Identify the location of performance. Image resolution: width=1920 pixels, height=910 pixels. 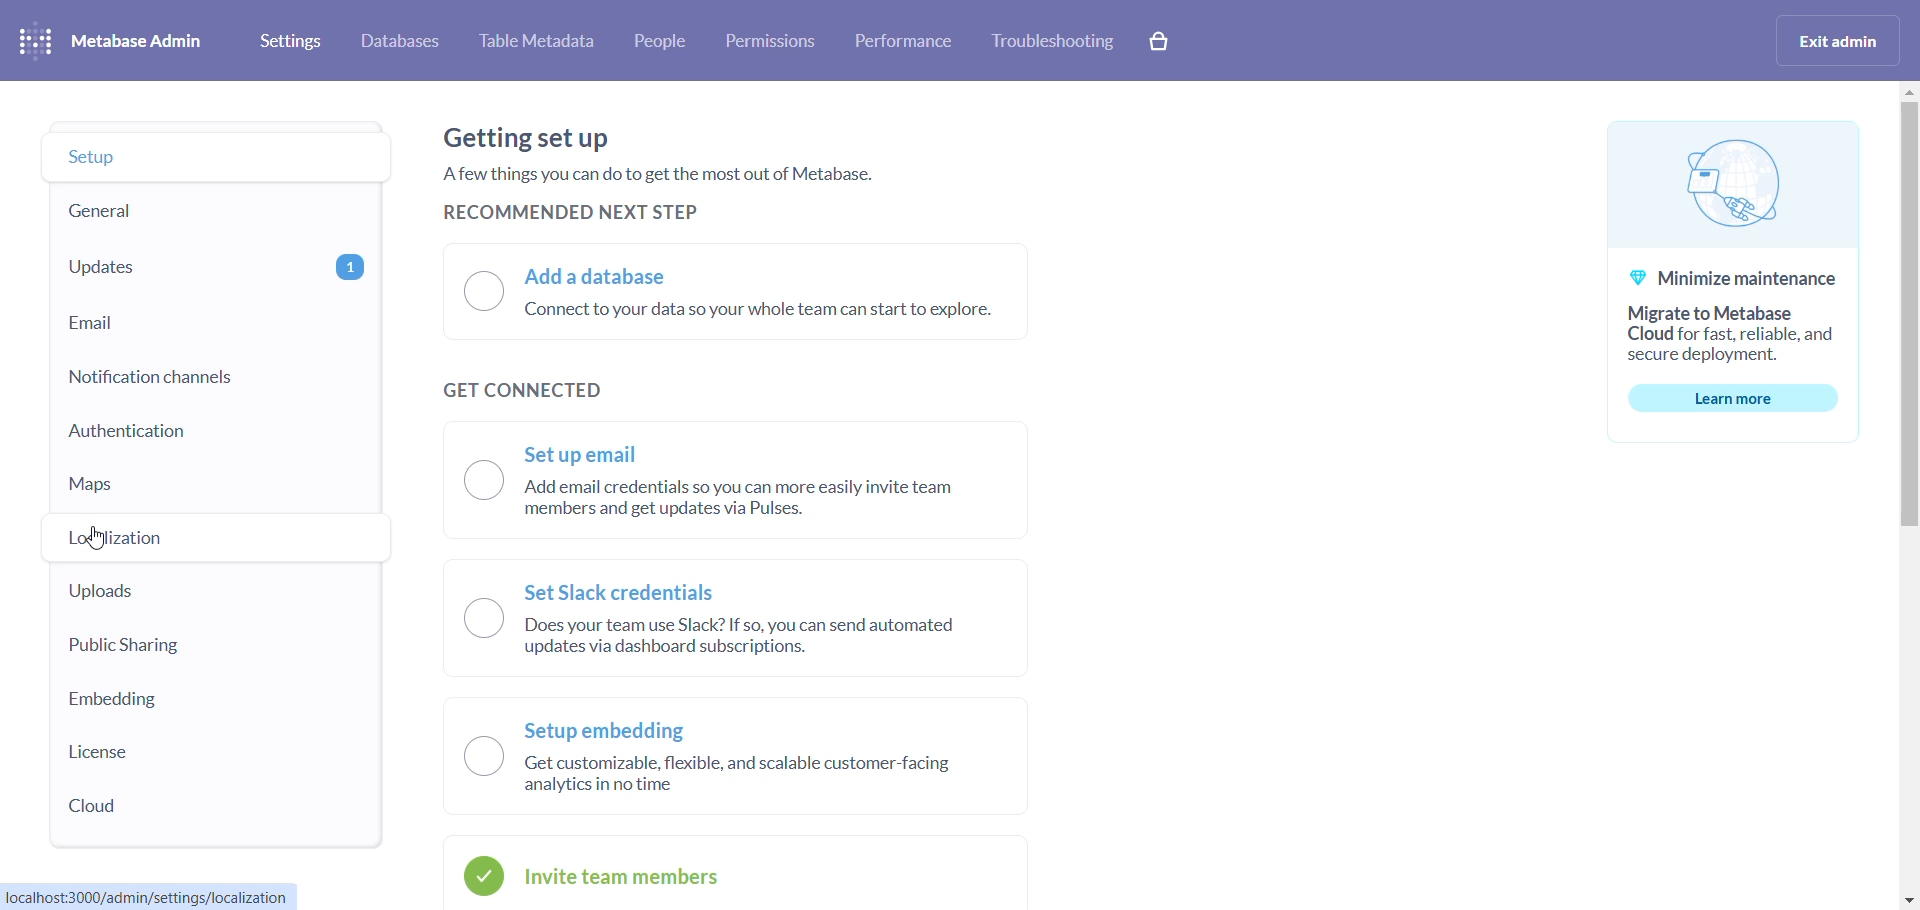
(907, 42).